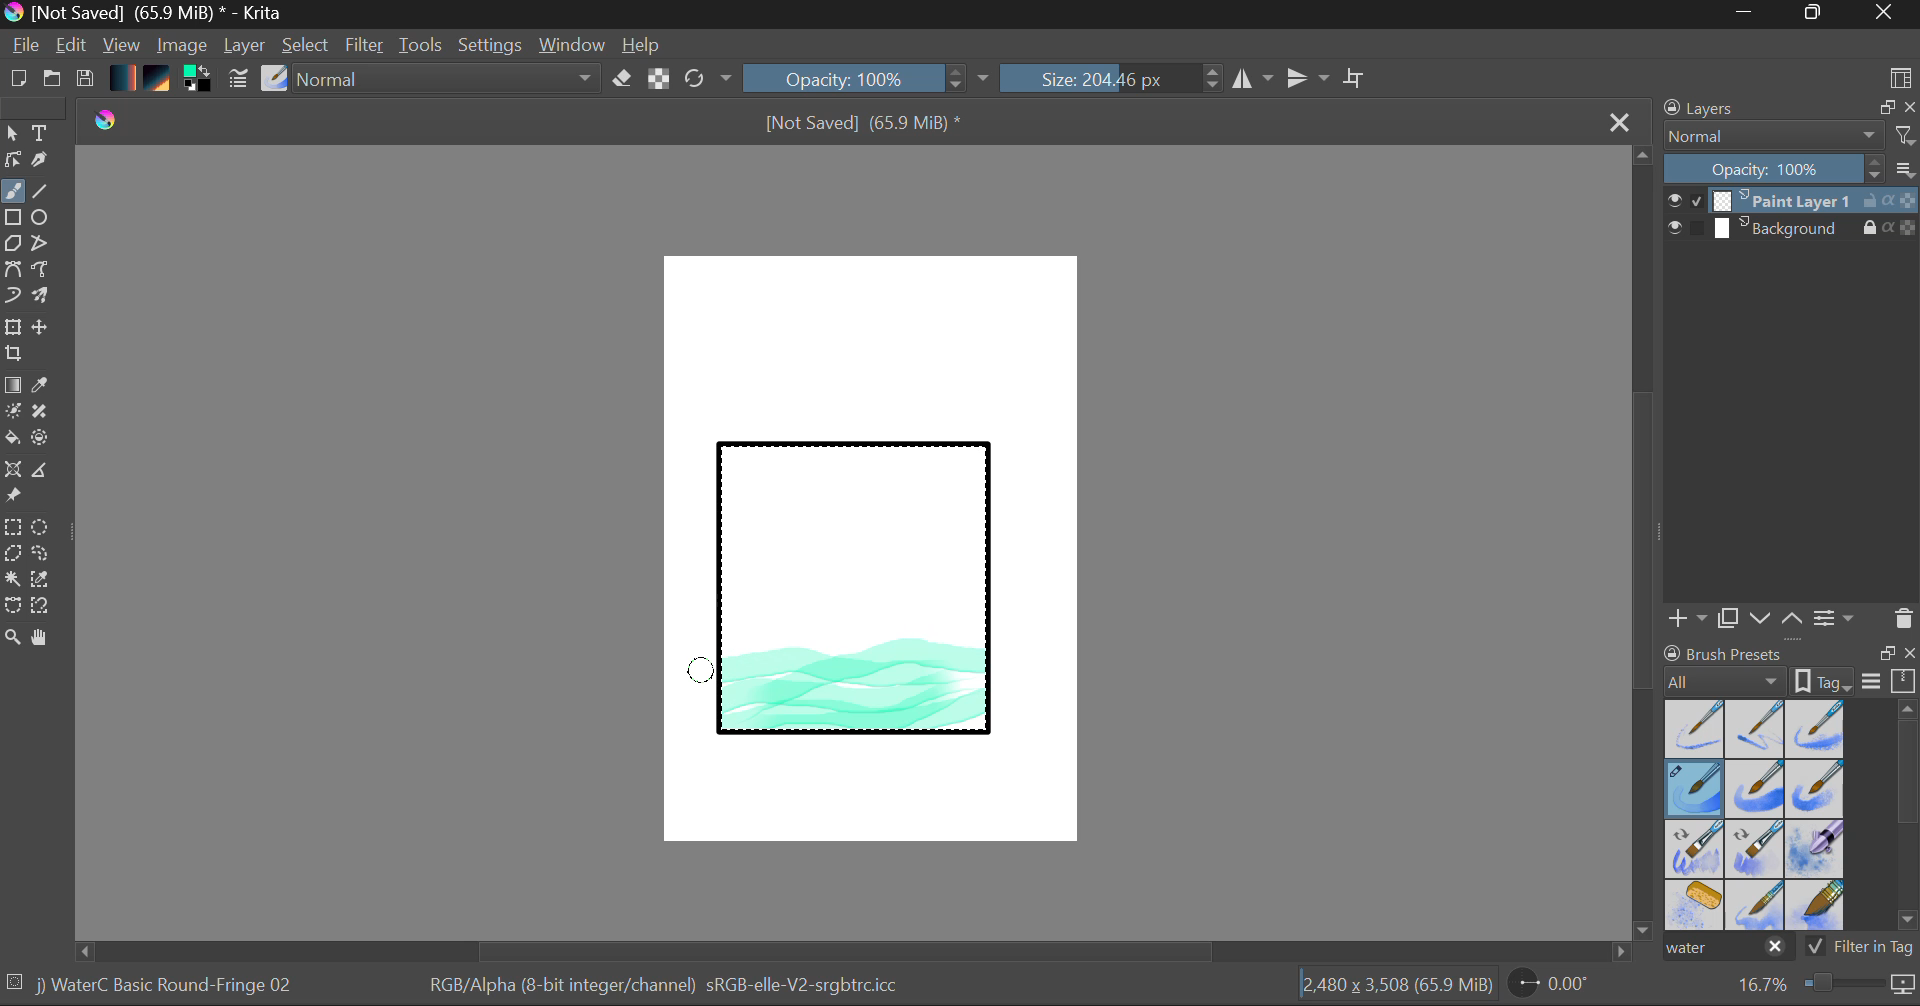 The width and height of the screenshot is (1920, 1006). I want to click on Measurements, so click(43, 473).